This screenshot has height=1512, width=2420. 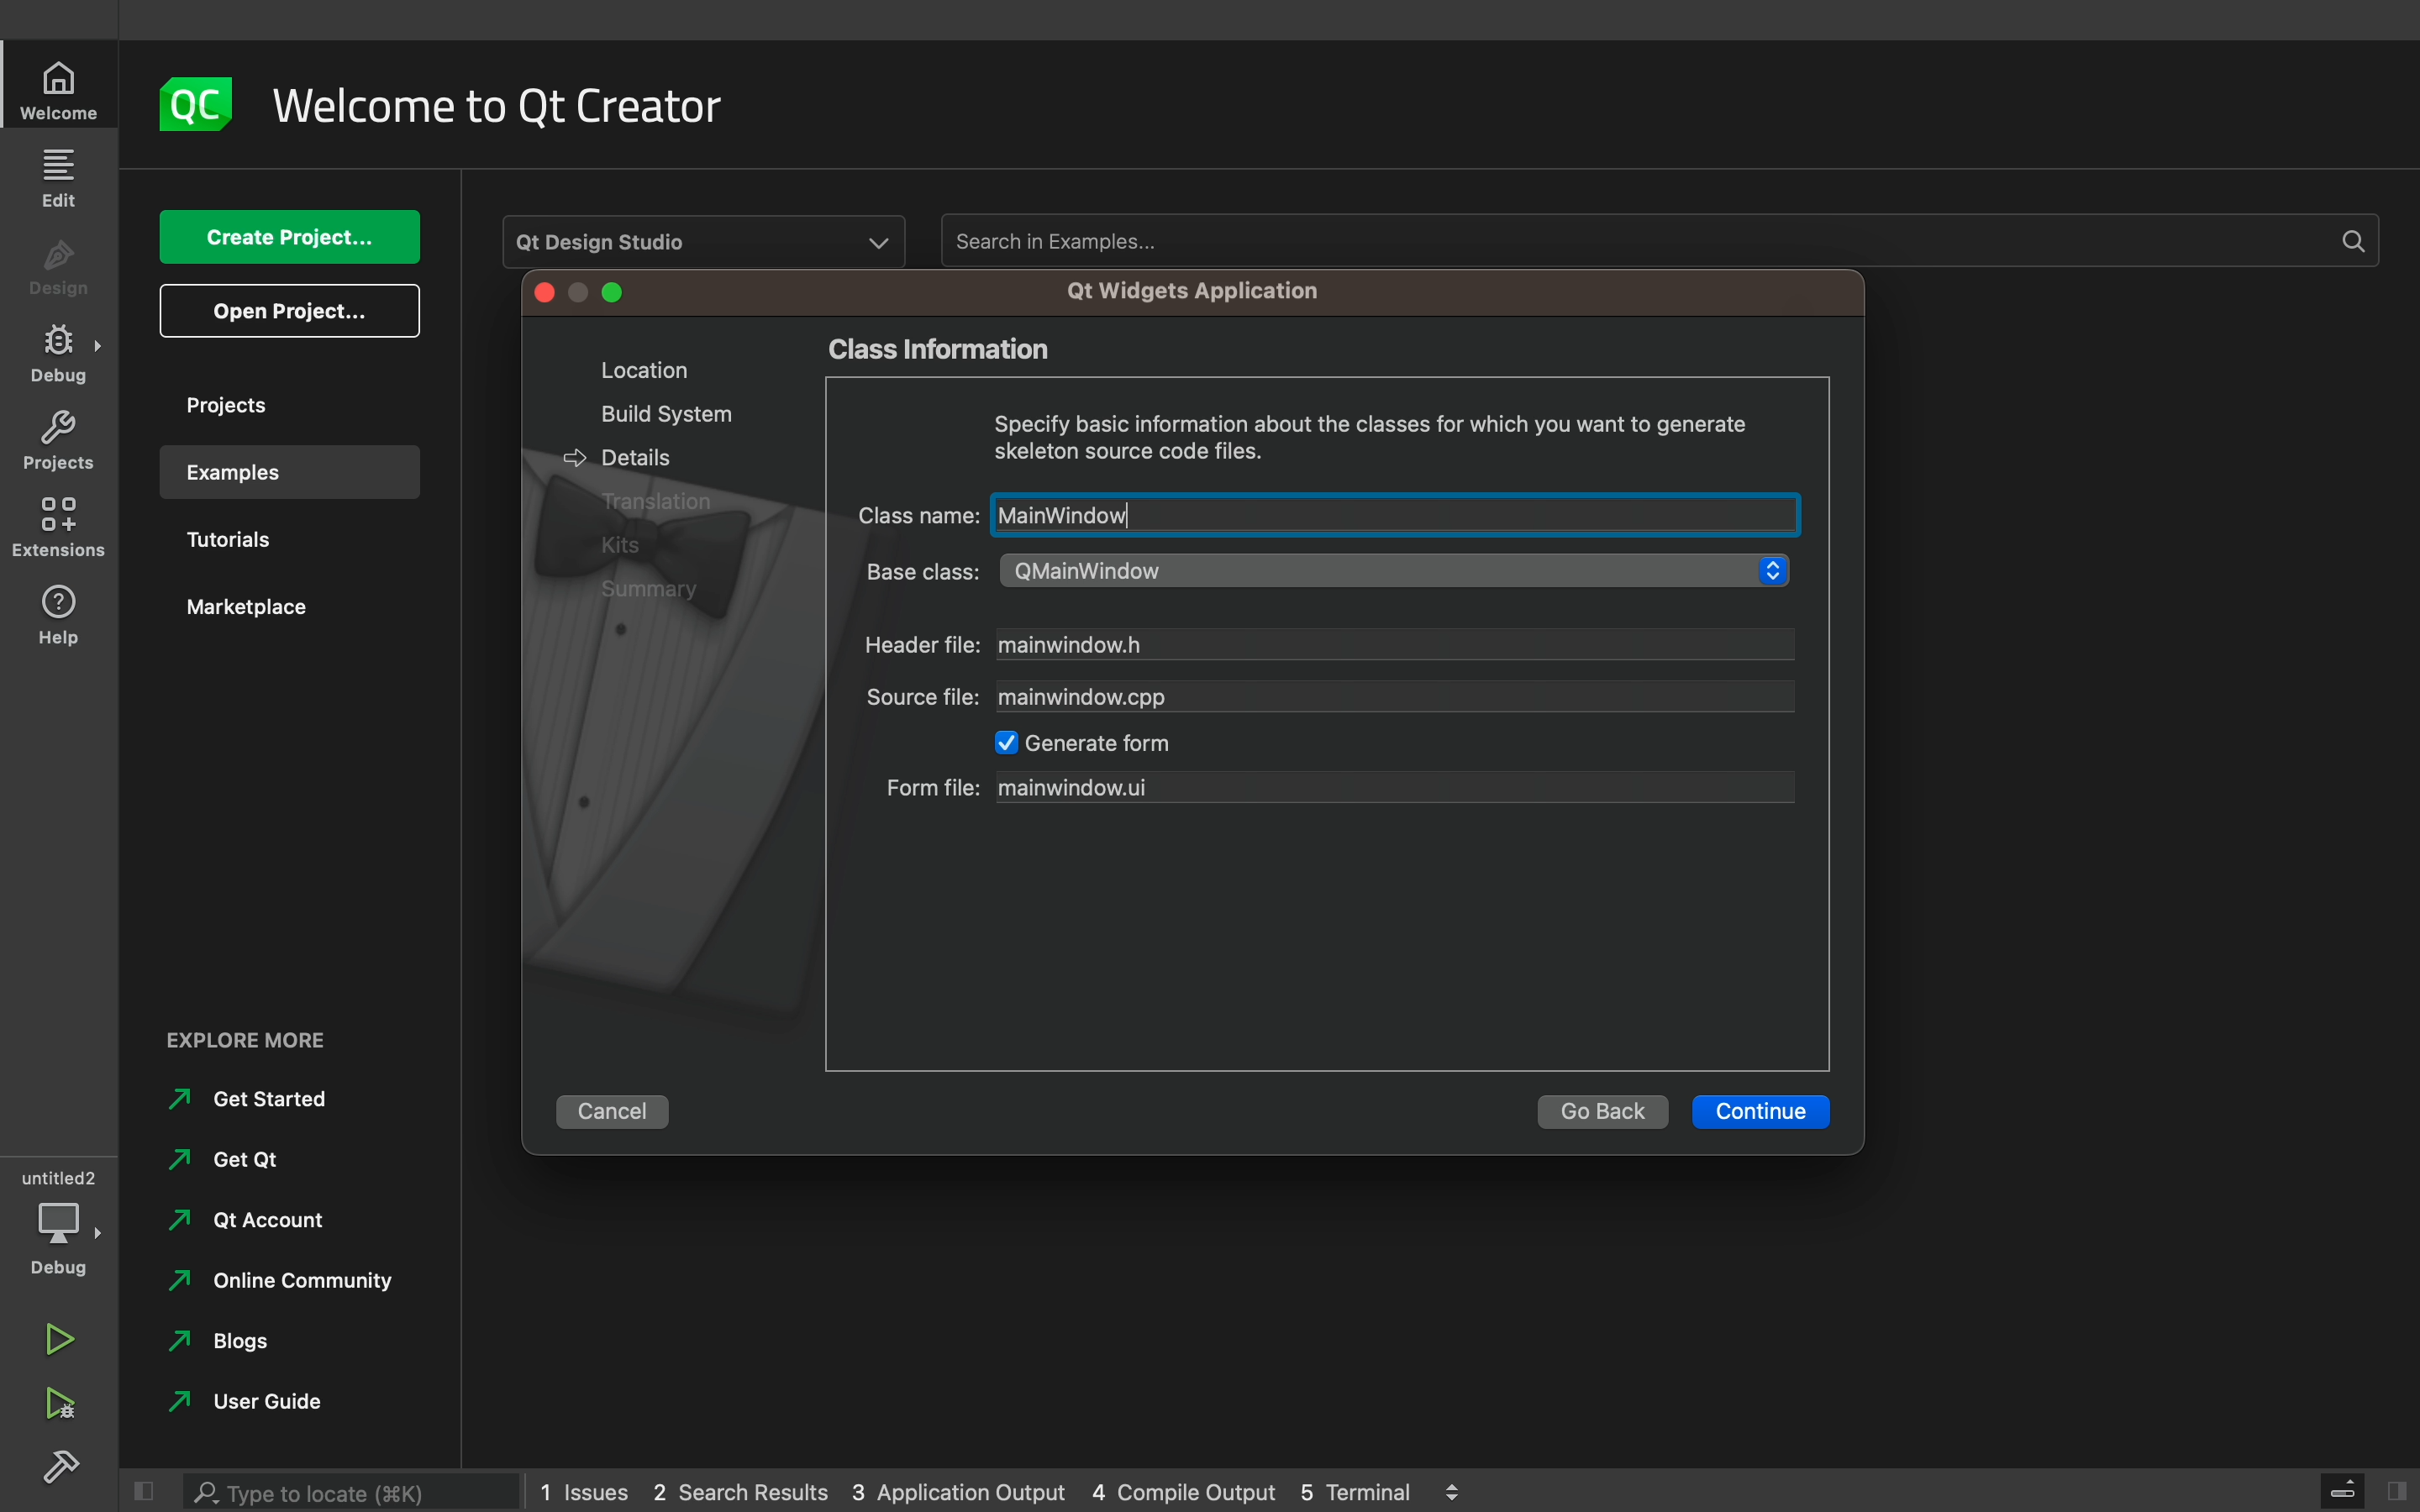 I want to click on online community, so click(x=273, y=1287).